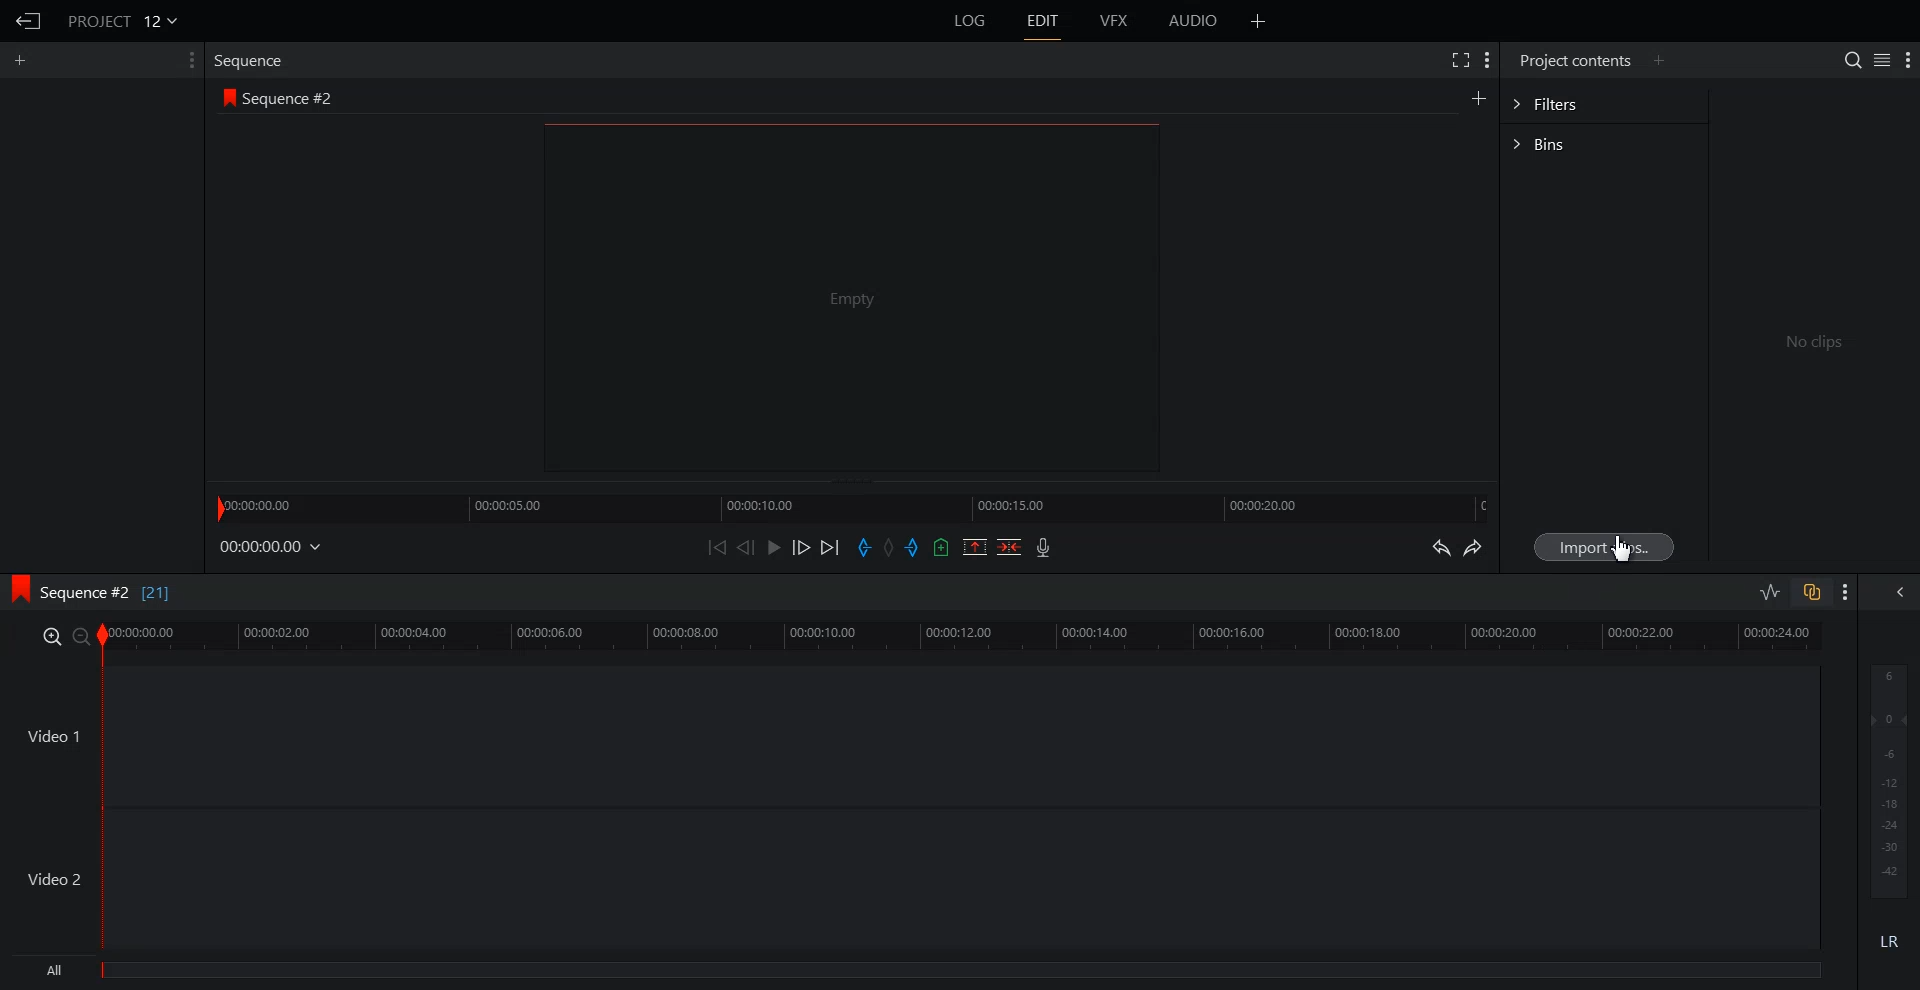  I want to click on Redo, so click(1476, 549).